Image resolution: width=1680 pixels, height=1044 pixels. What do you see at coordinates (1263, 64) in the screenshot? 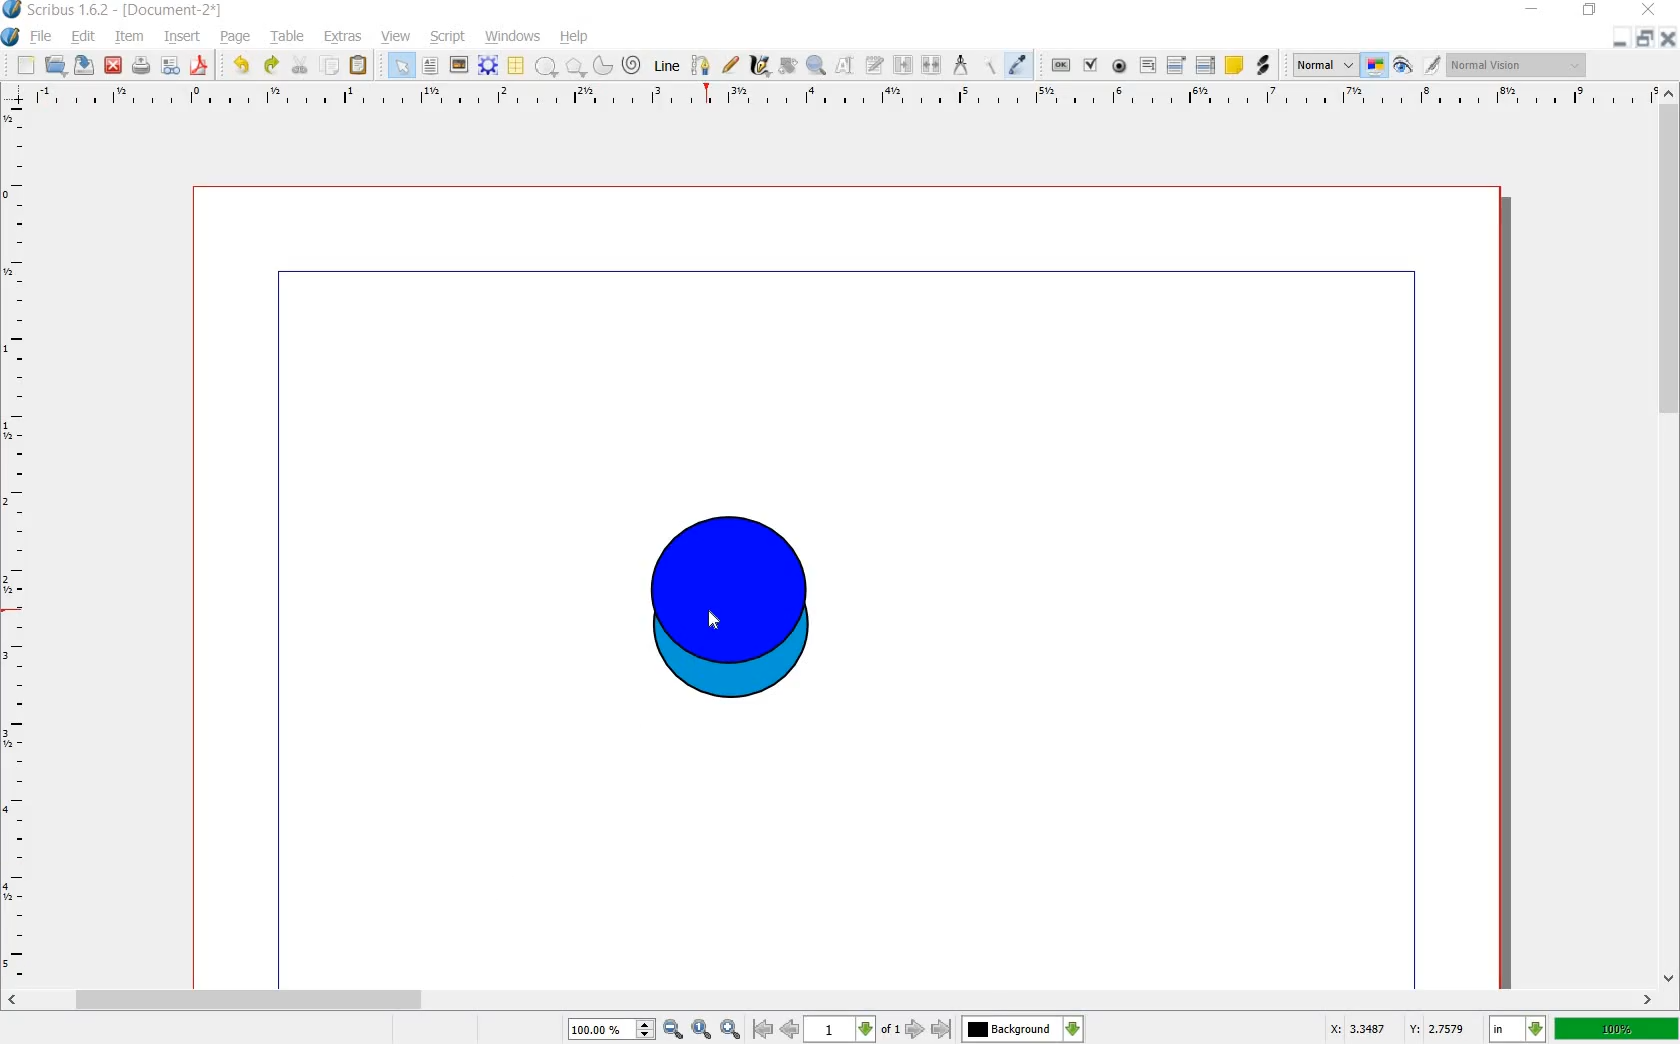
I see `link annotation` at bounding box center [1263, 64].